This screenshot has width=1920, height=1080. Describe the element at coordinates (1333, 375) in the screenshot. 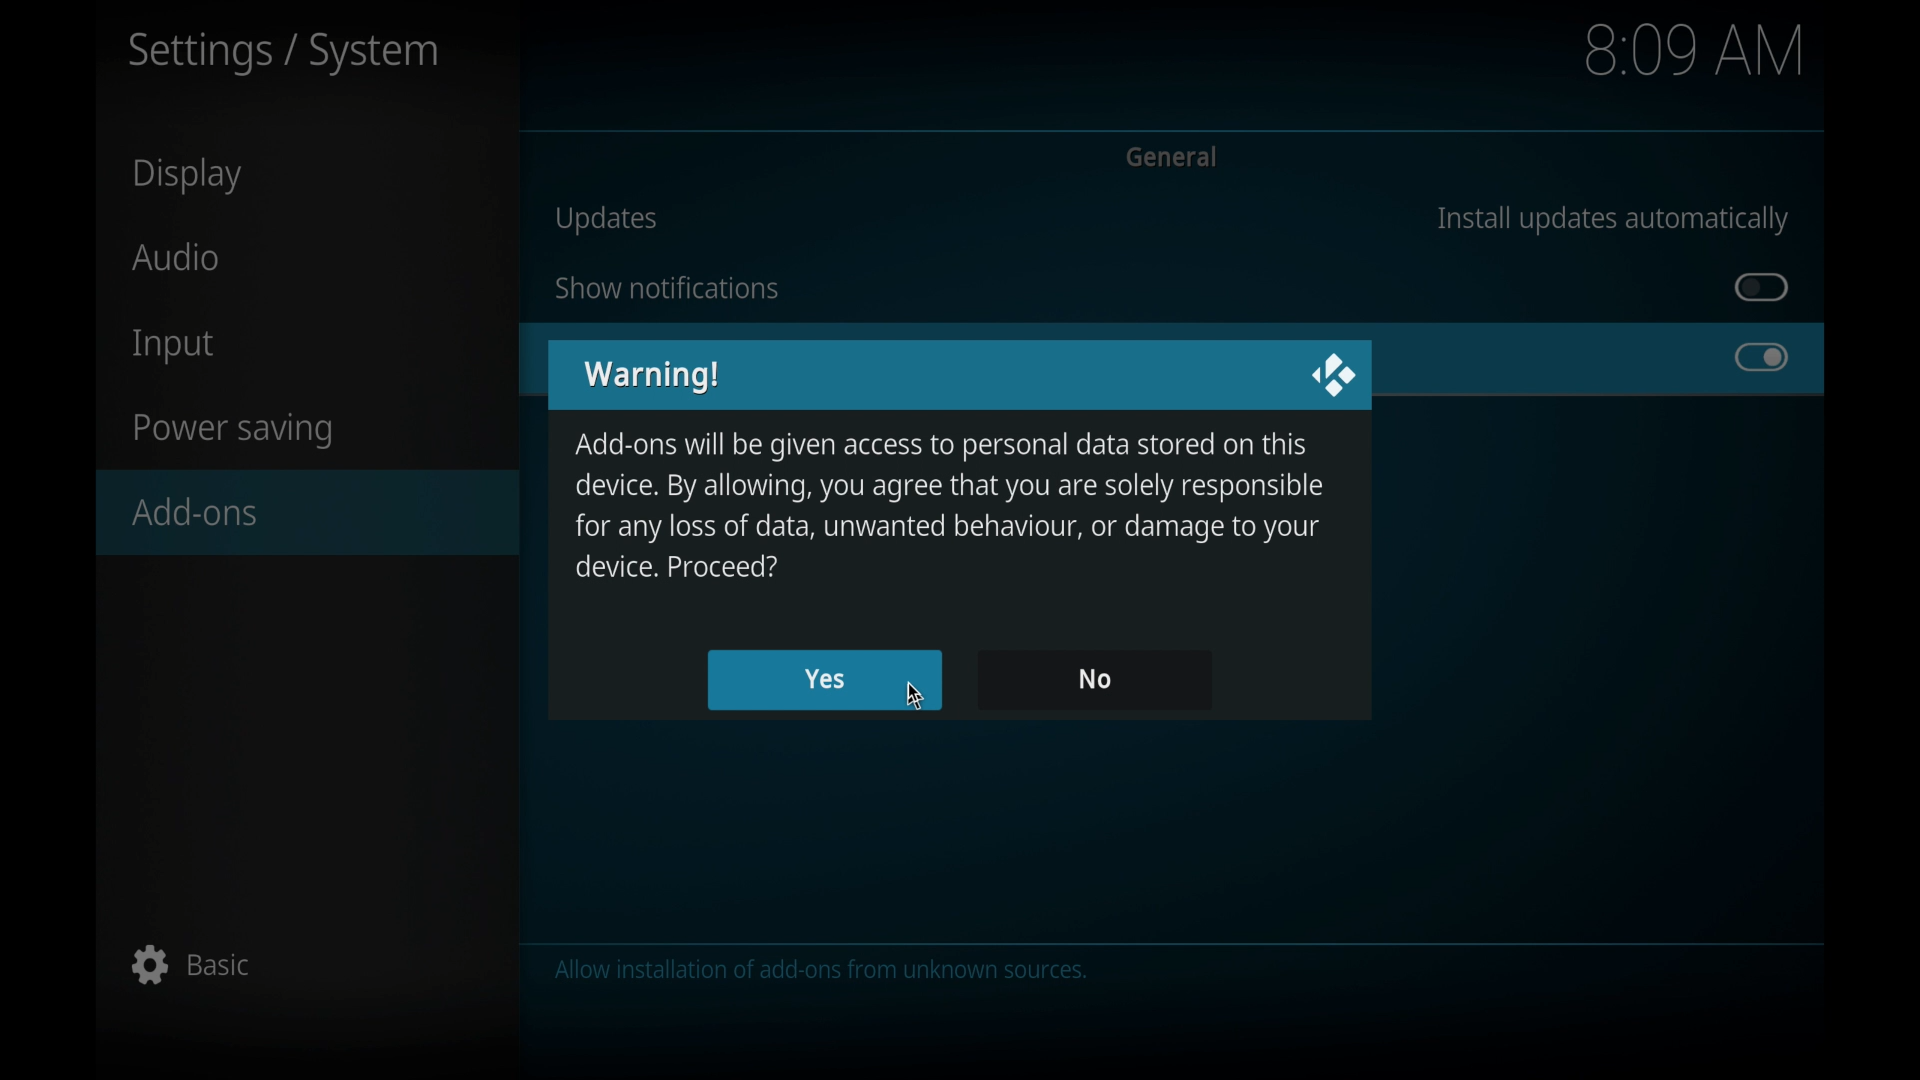

I see `close` at that location.